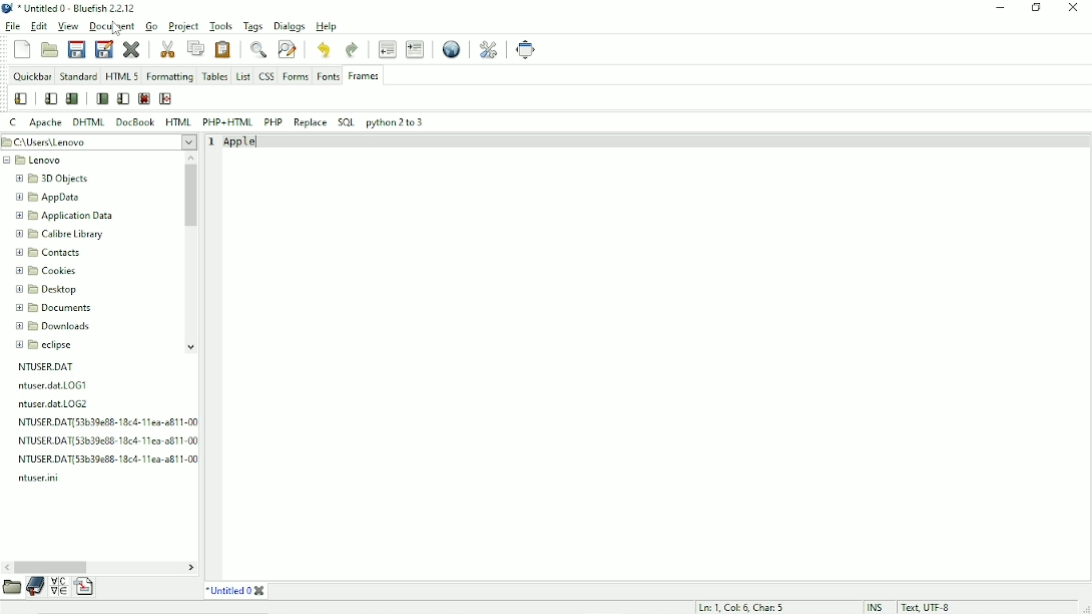  What do you see at coordinates (295, 77) in the screenshot?
I see `Forms` at bounding box center [295, 77].